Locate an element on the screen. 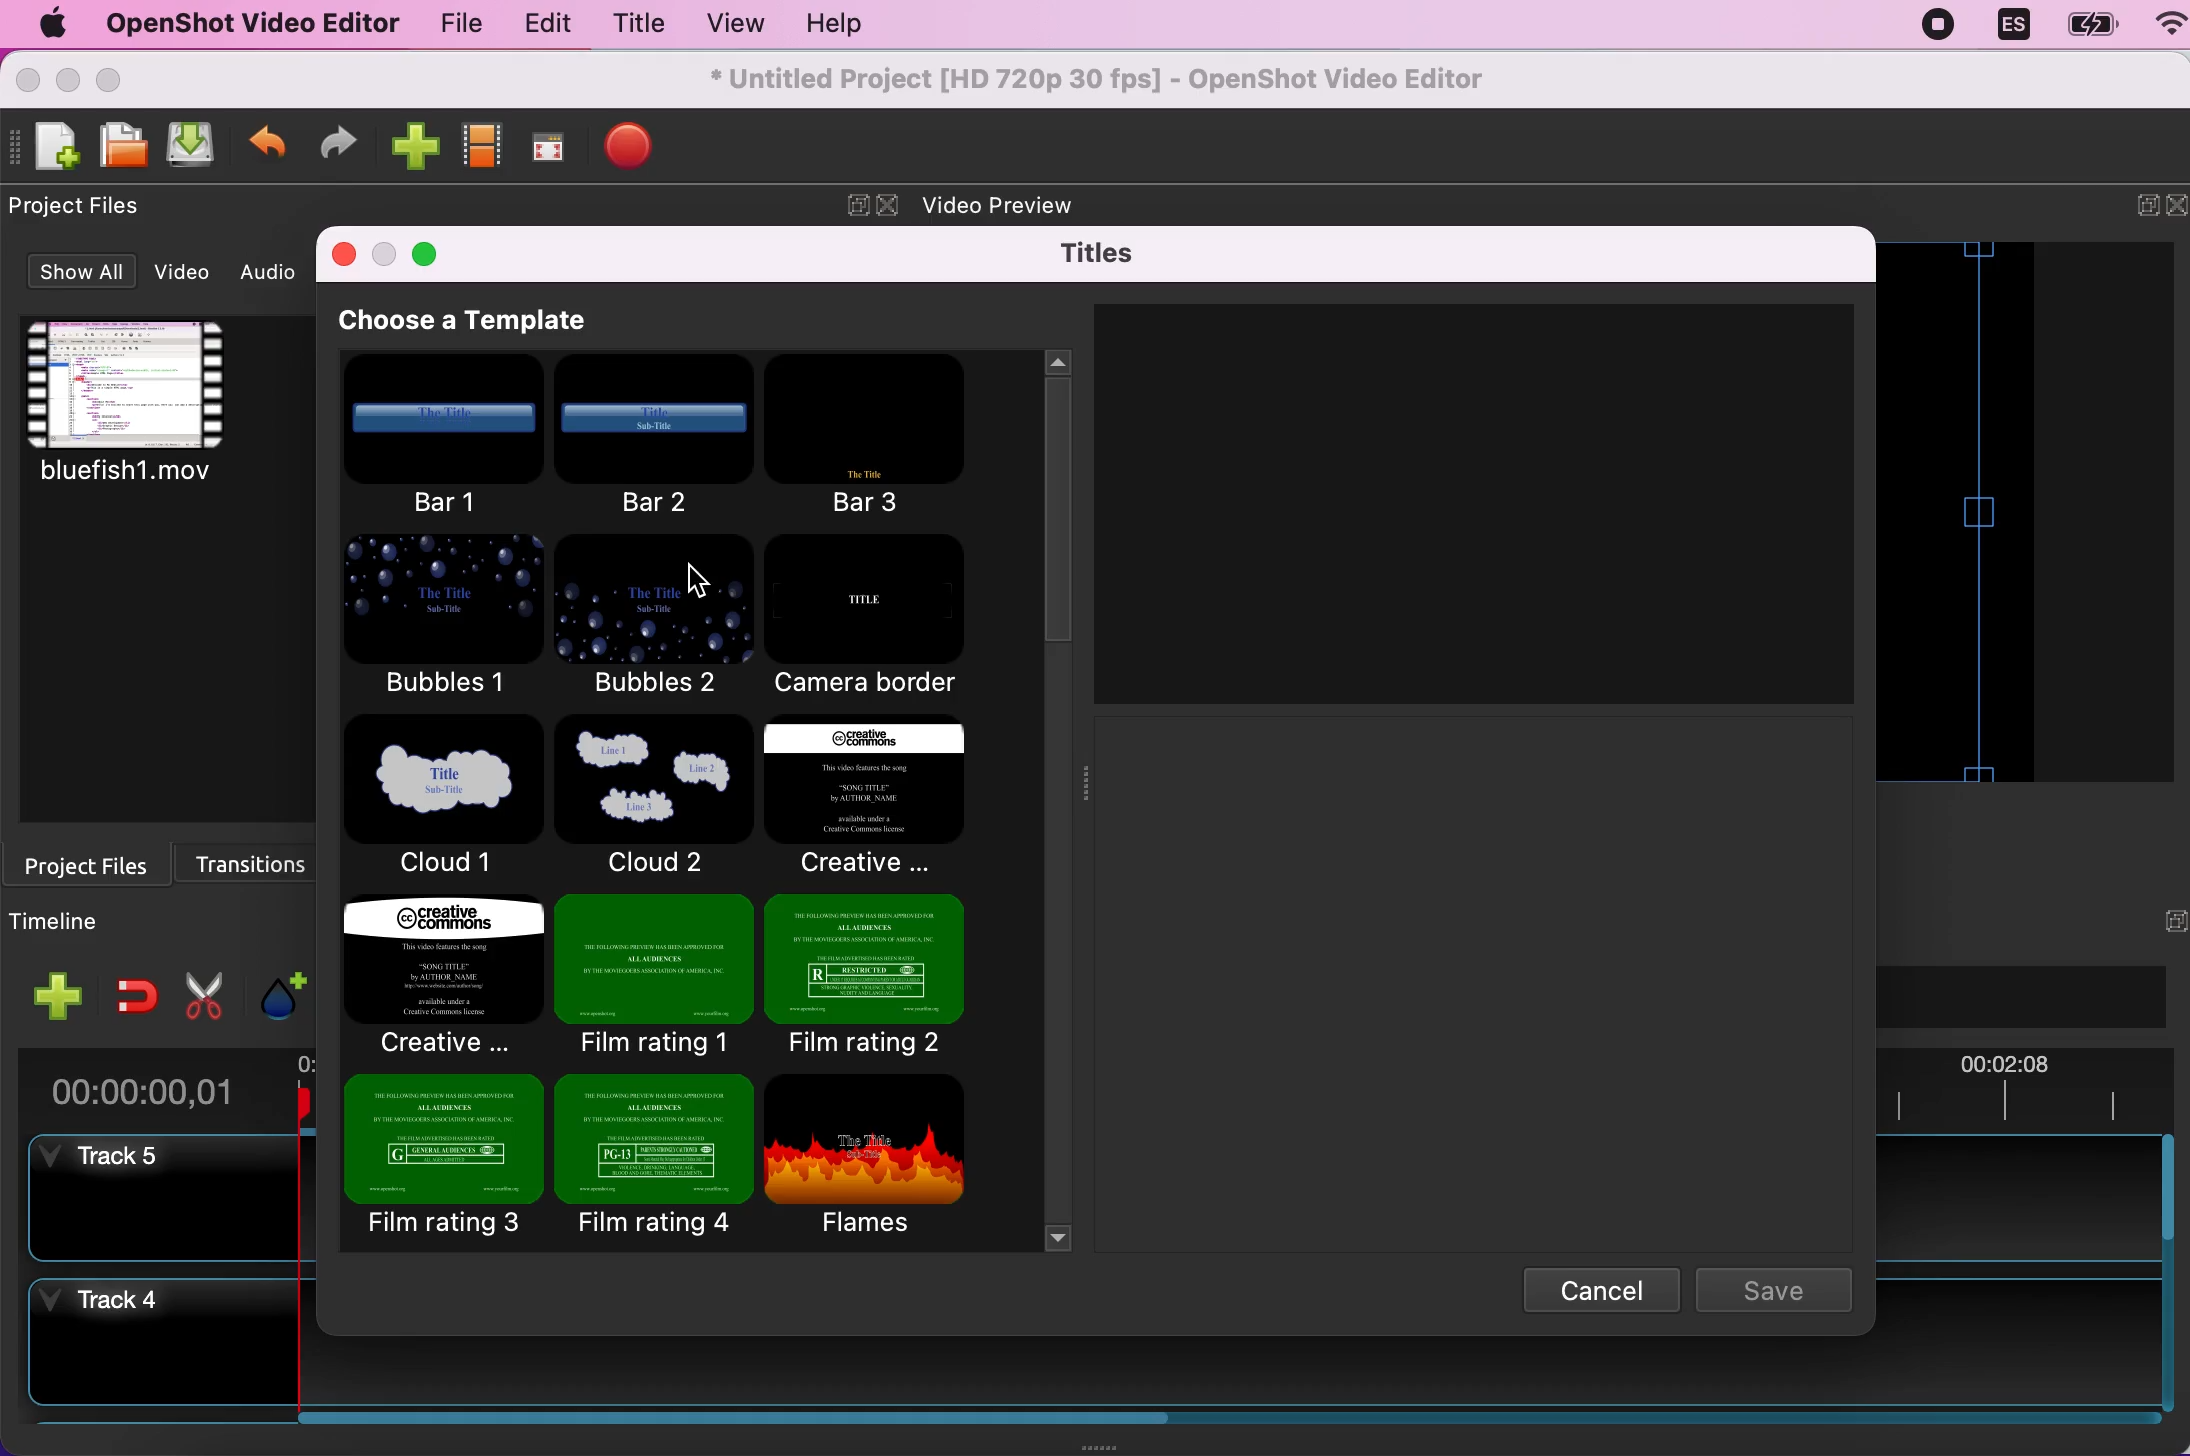 The image size is (2190, 1456). cut is located at coordinates (205, 992).